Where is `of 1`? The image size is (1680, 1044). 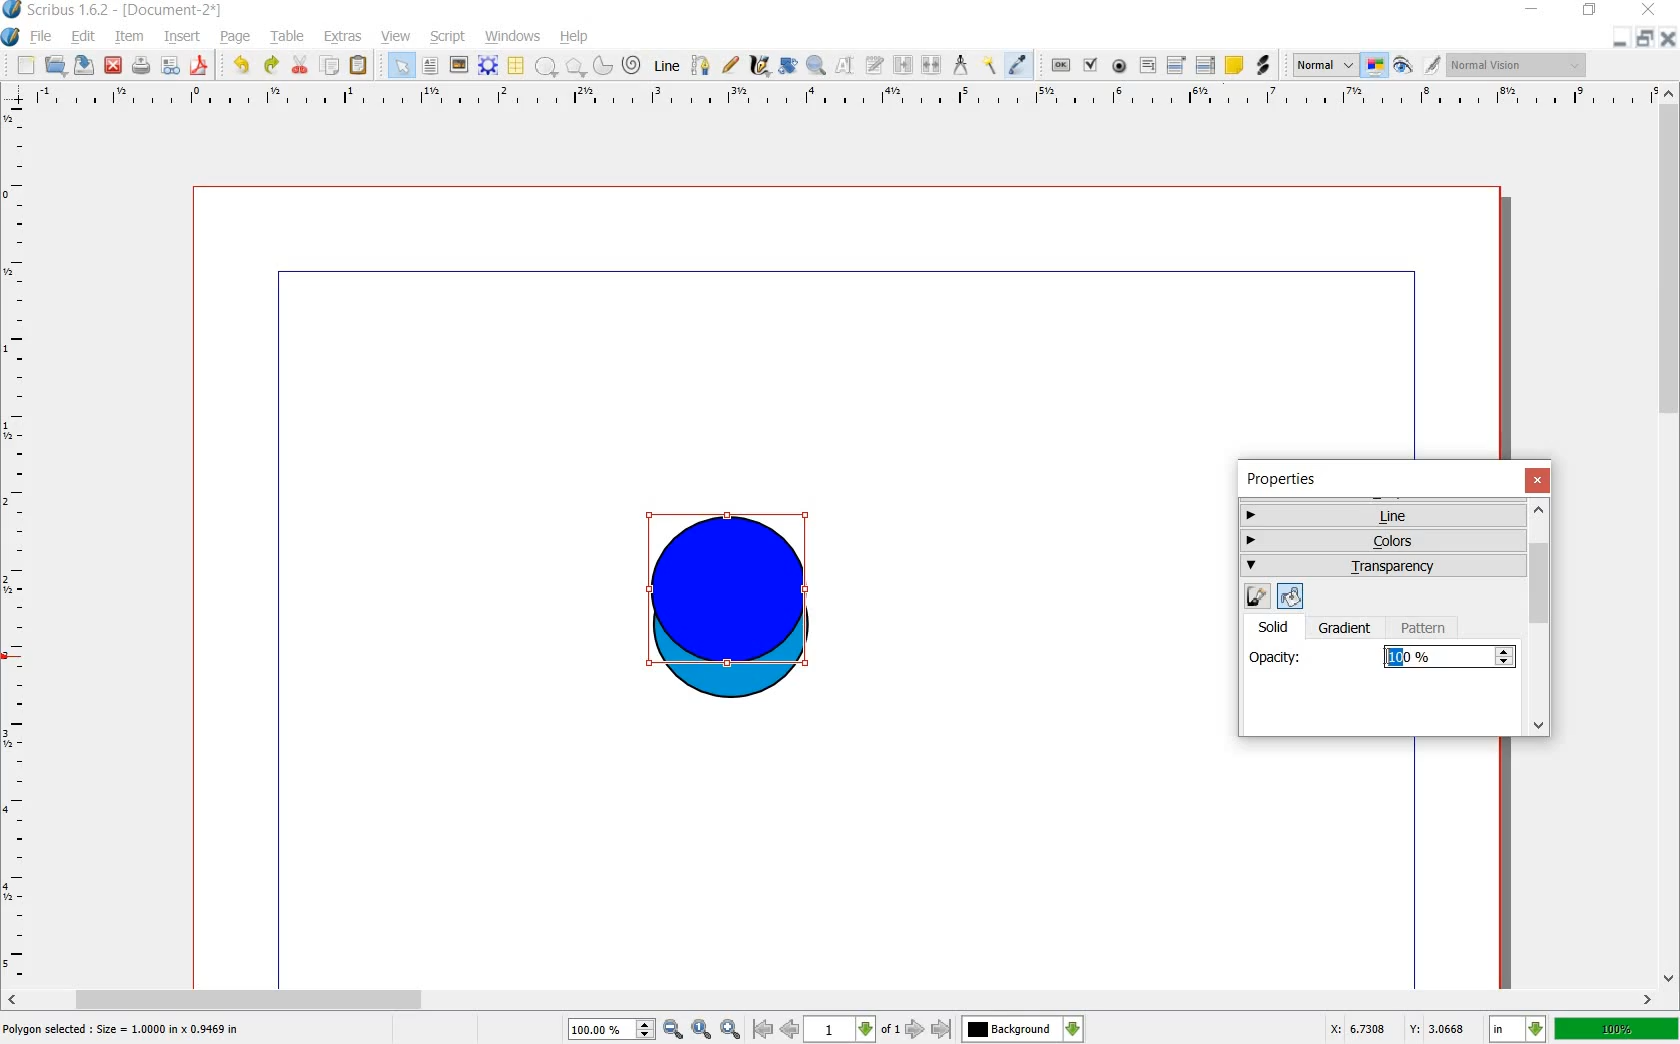 of 1 is located at coordinates (890, 1030).